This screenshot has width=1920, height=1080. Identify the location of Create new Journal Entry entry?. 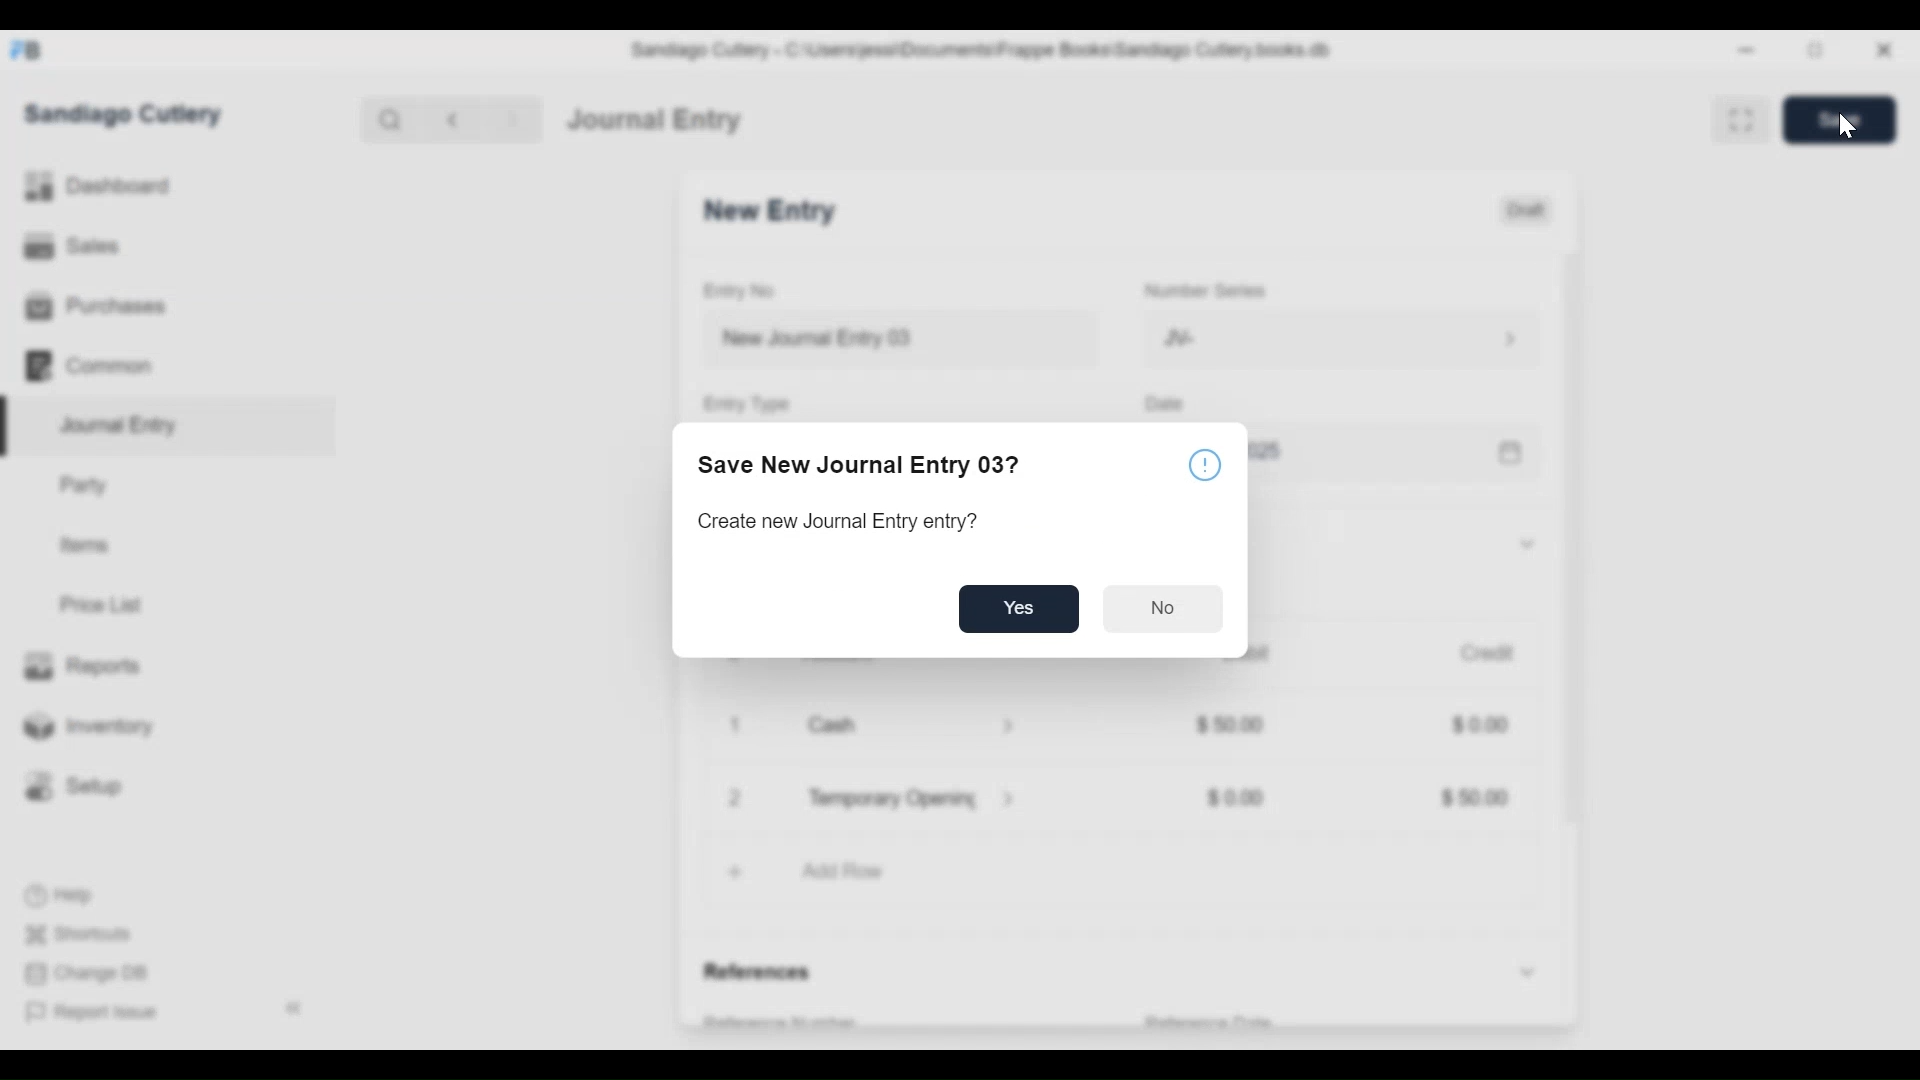
(840, 521).